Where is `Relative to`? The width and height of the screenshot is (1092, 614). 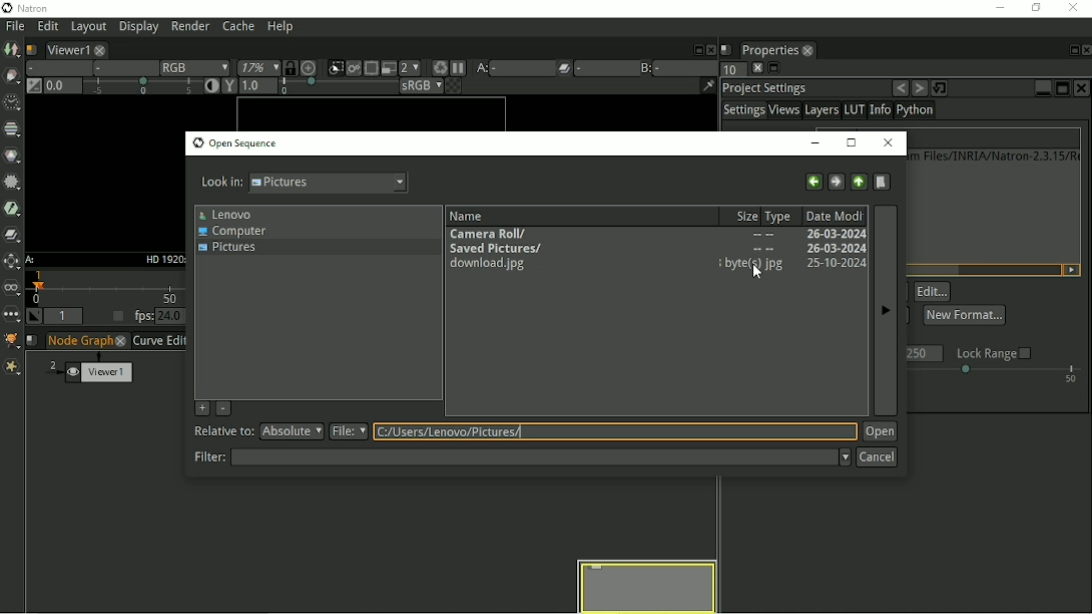
Relative to is located at coordinates (260, 432).